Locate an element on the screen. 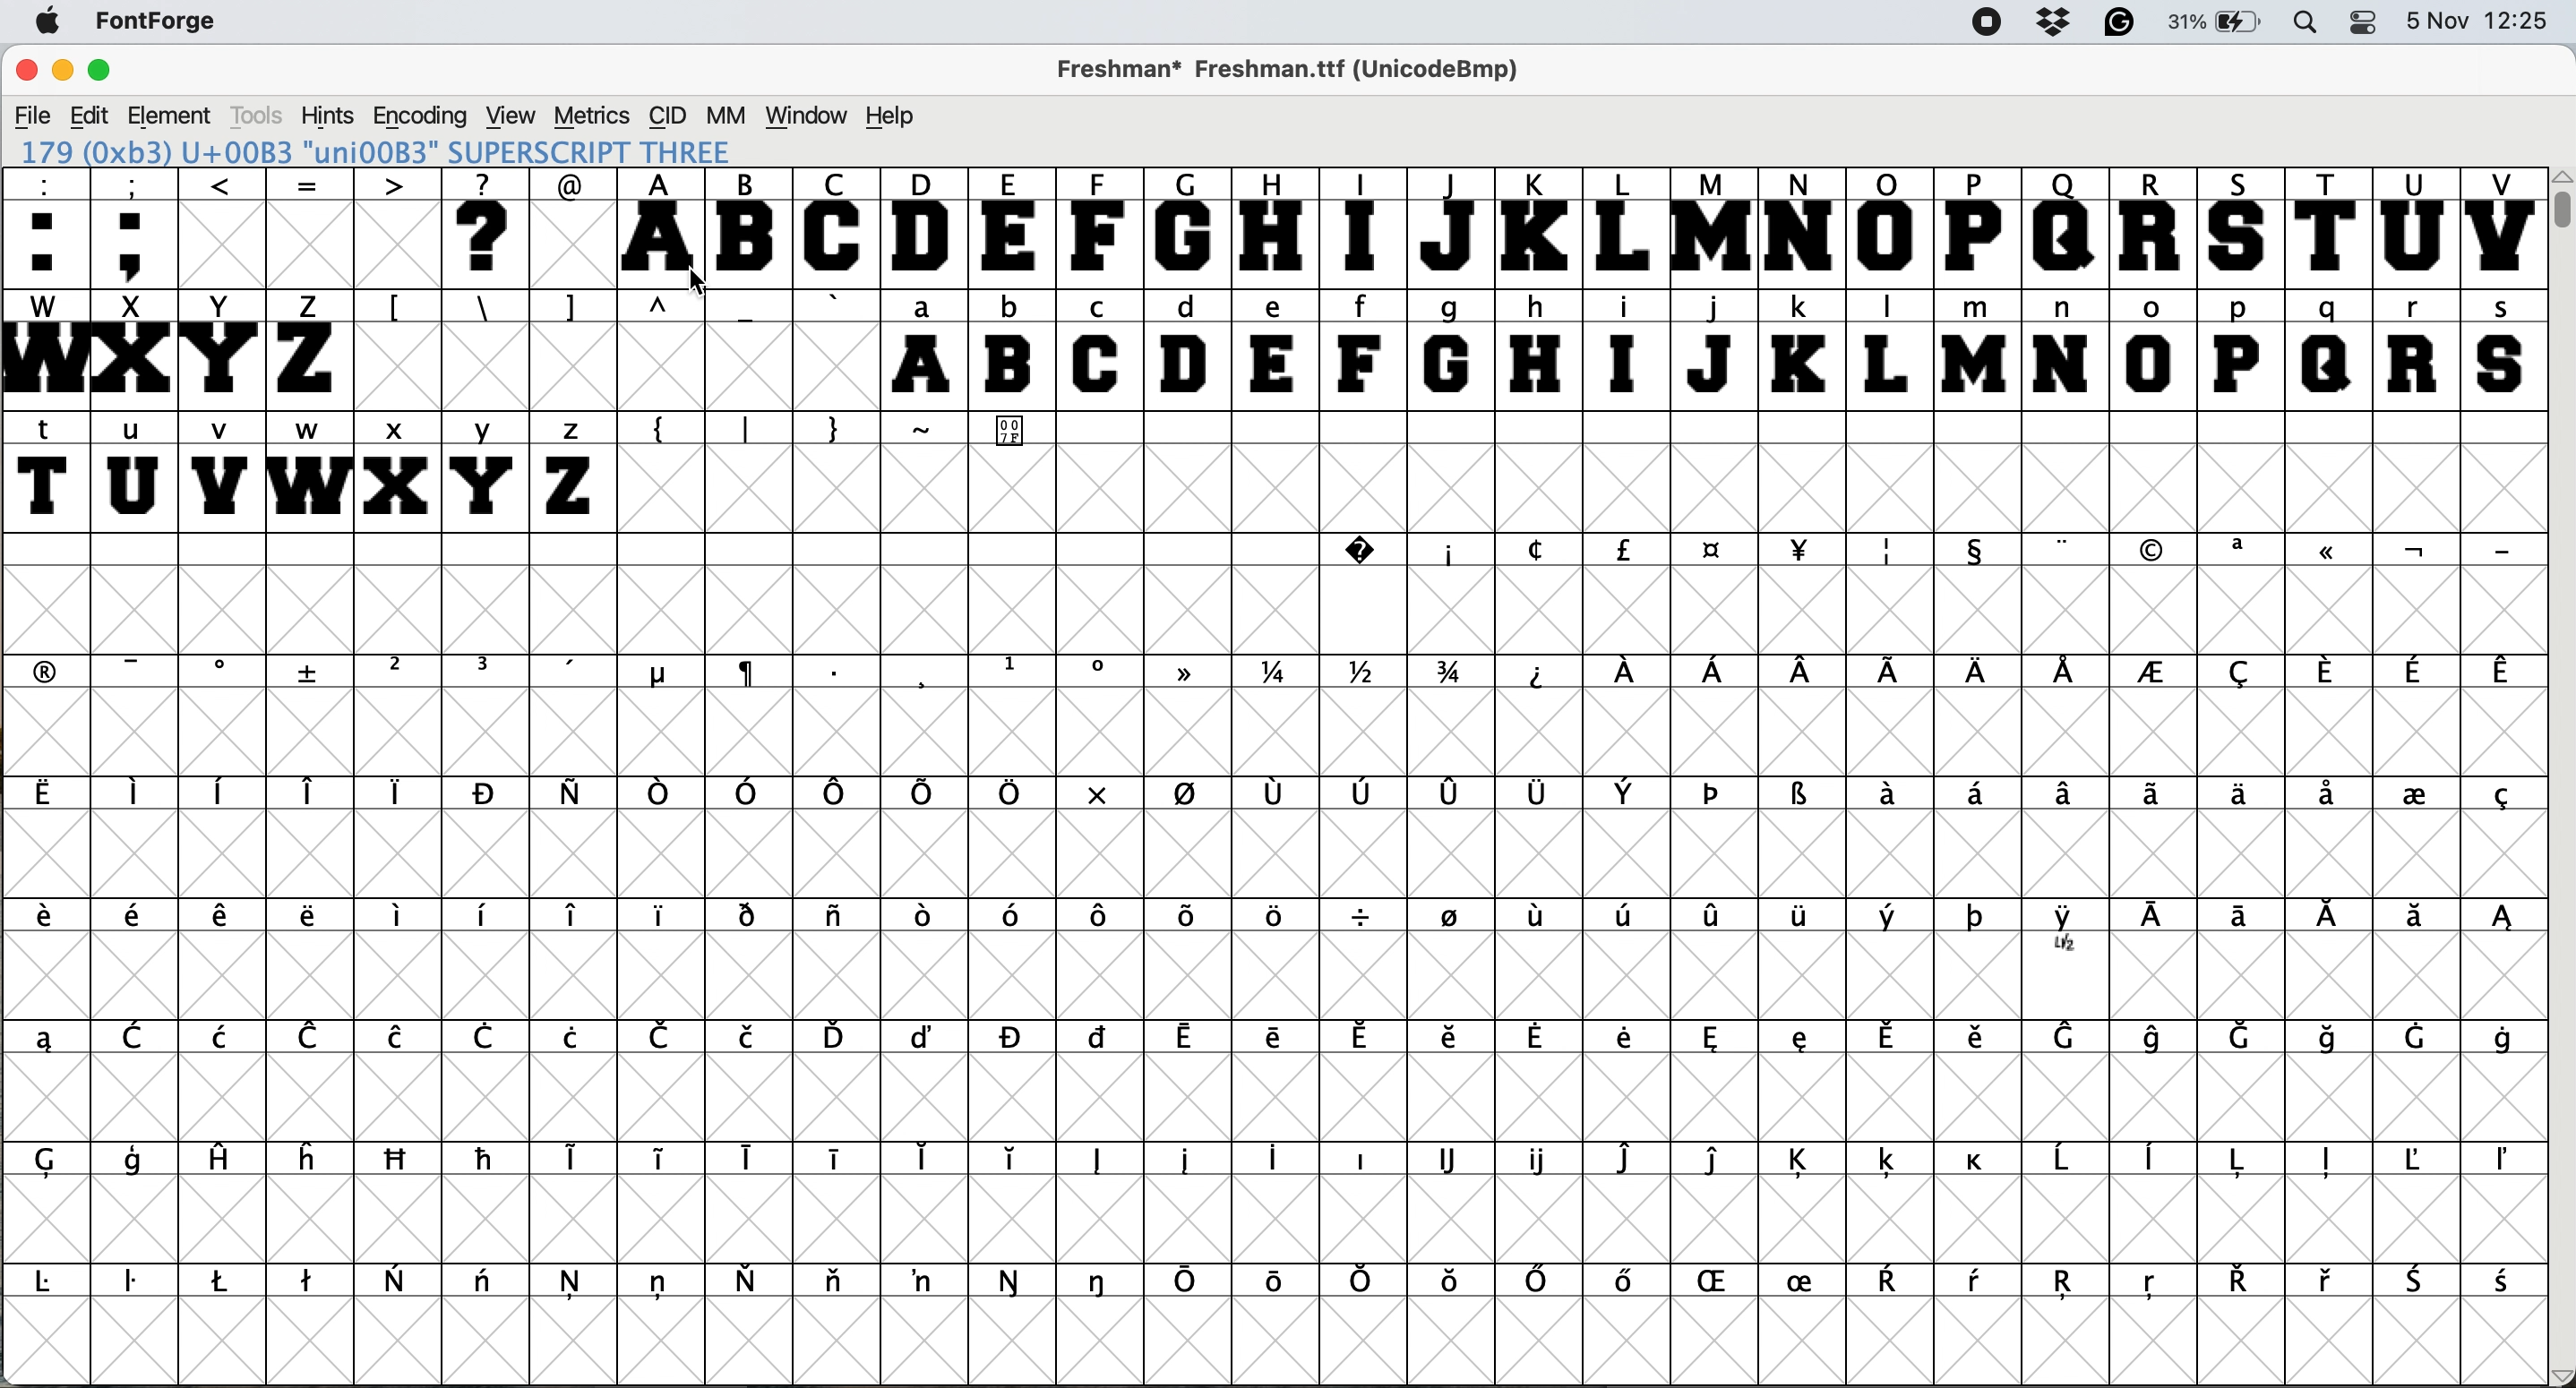 The width and height of the screenshot is (2576, 1388). symbol is located at coordinates (1722, 1283).